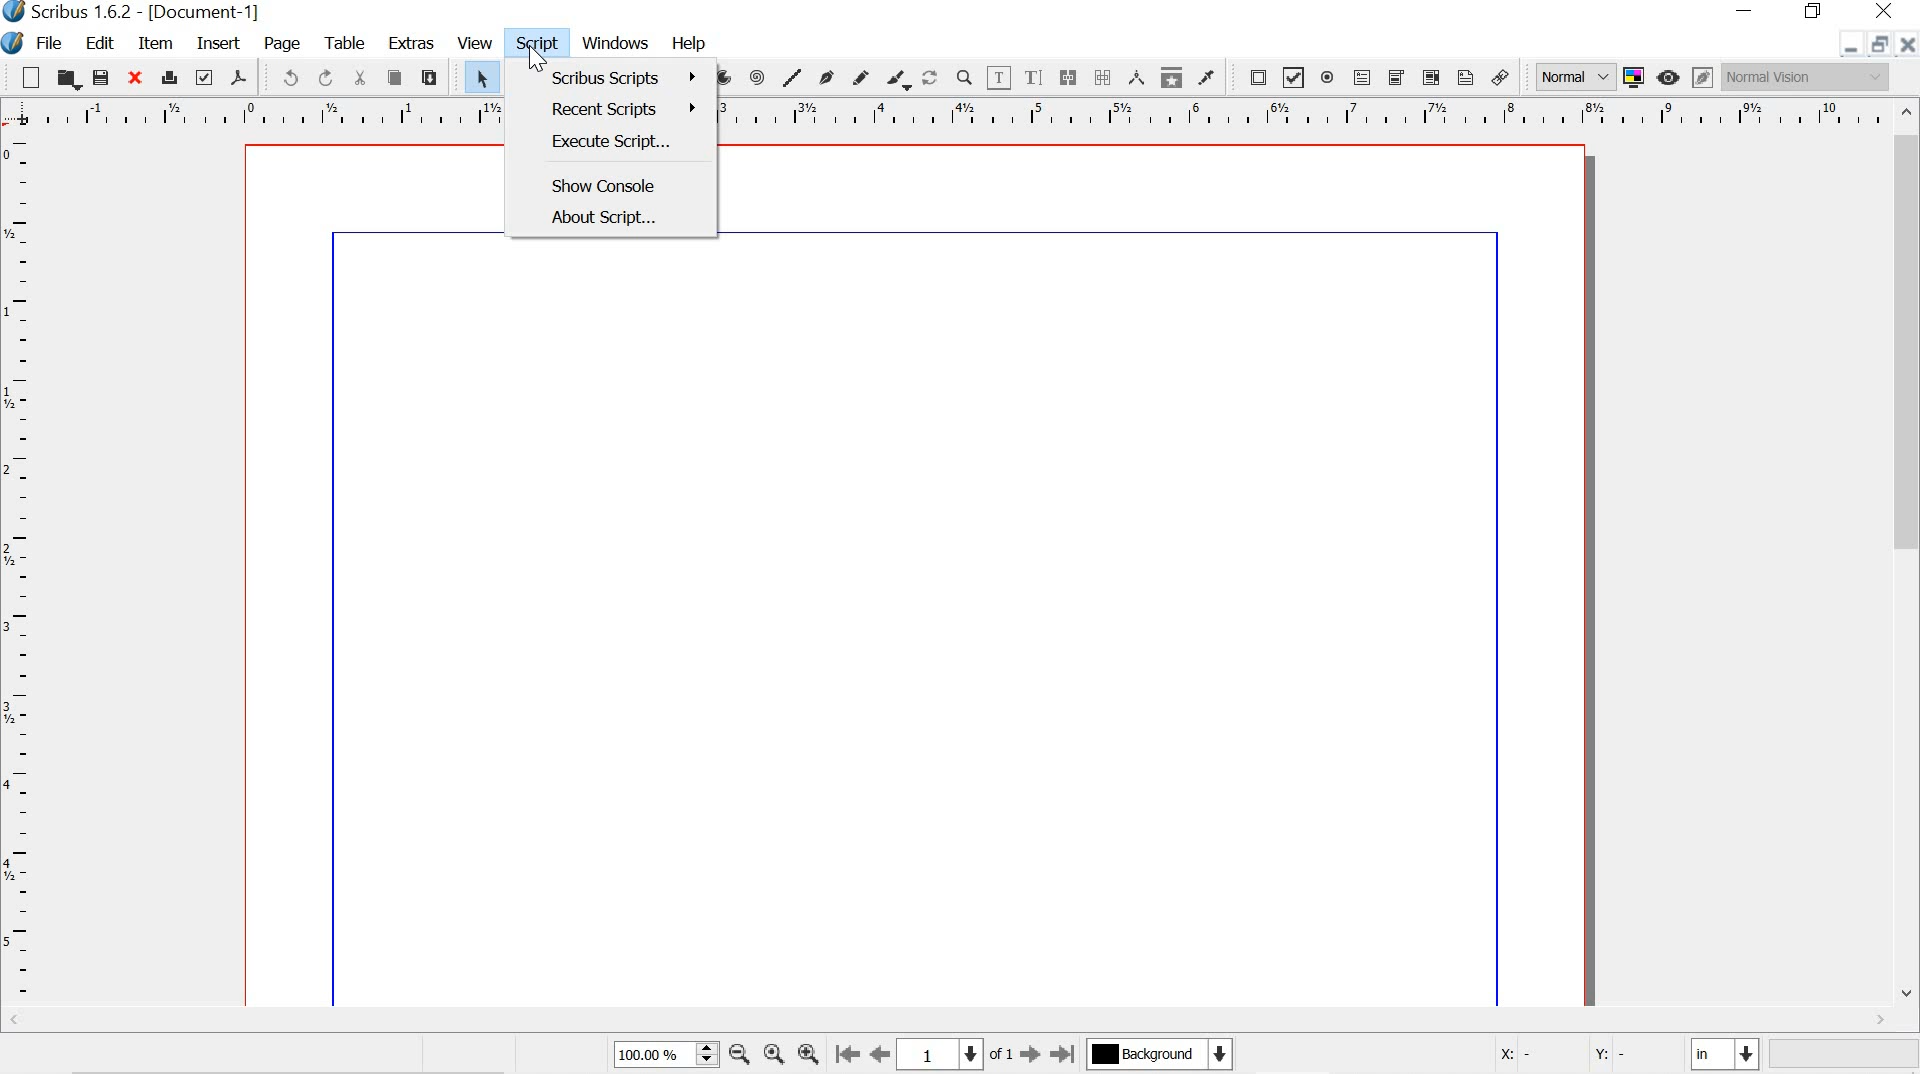 This screenshot has width=1920, height=1074. What do you see at coordinates (844, 1053) in the screenshot?
I see `First page` at bounding box center [844, 1053].